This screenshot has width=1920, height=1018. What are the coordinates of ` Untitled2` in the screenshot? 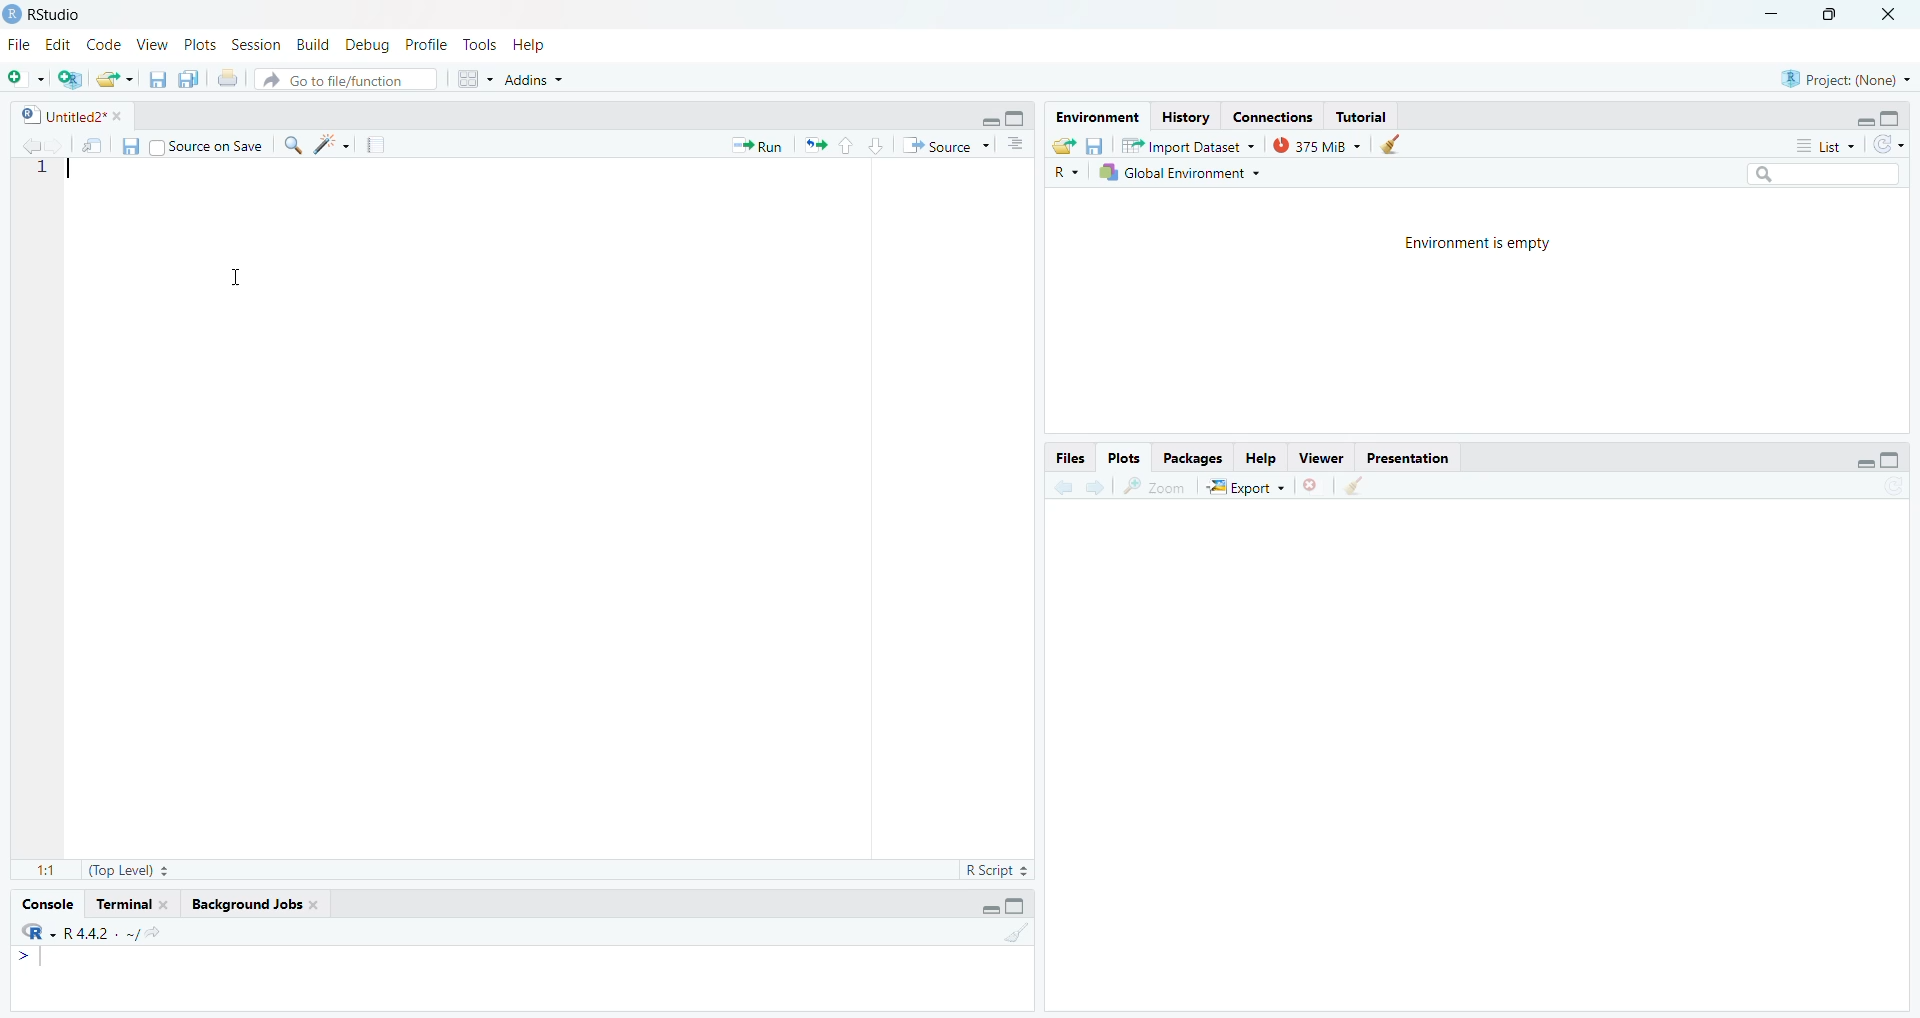 It's located at (87, 116).